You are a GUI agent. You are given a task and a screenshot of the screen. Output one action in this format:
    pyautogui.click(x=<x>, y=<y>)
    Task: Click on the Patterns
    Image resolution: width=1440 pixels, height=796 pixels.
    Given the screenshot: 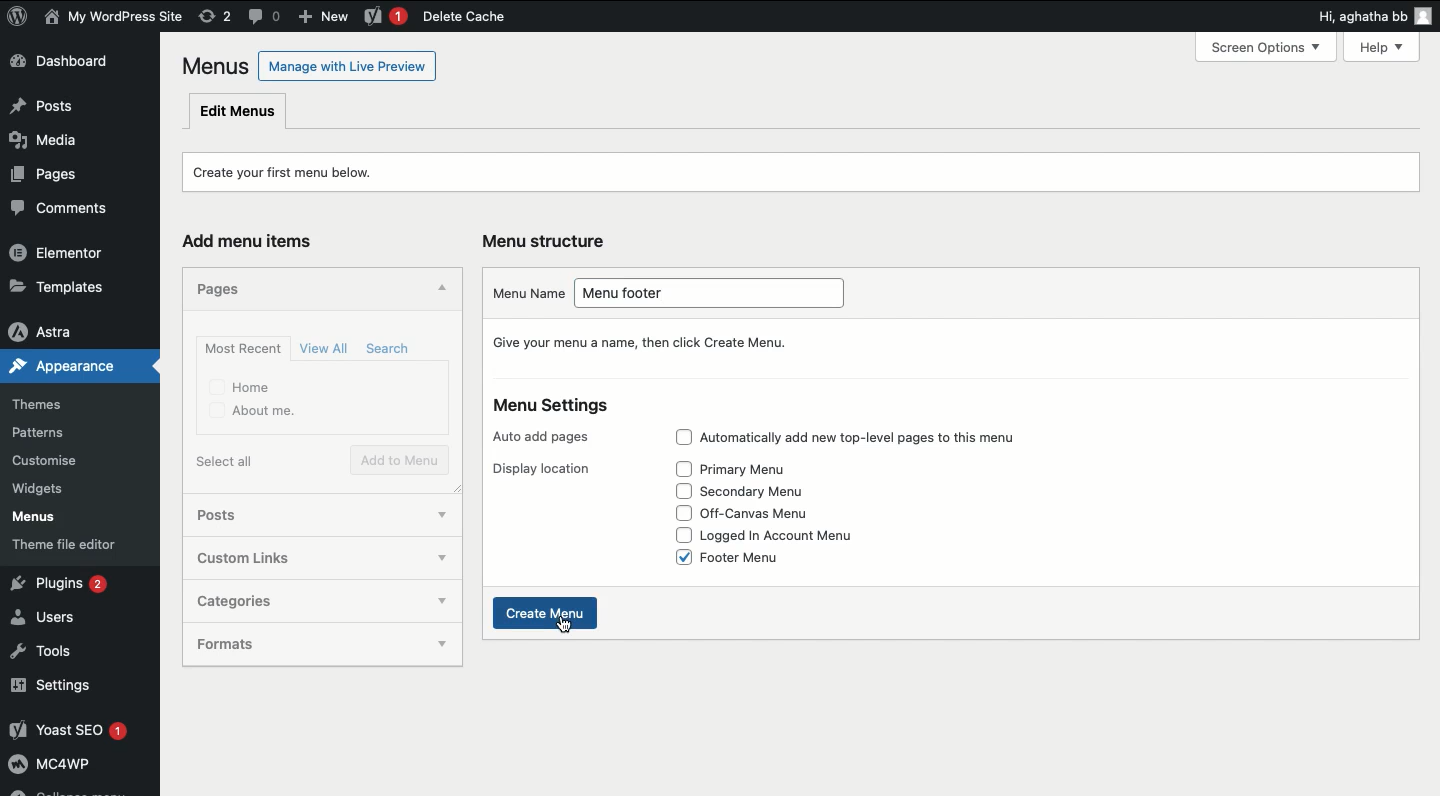 What is the action you would take?
    pyautogui.click(x=54, y=429)
    